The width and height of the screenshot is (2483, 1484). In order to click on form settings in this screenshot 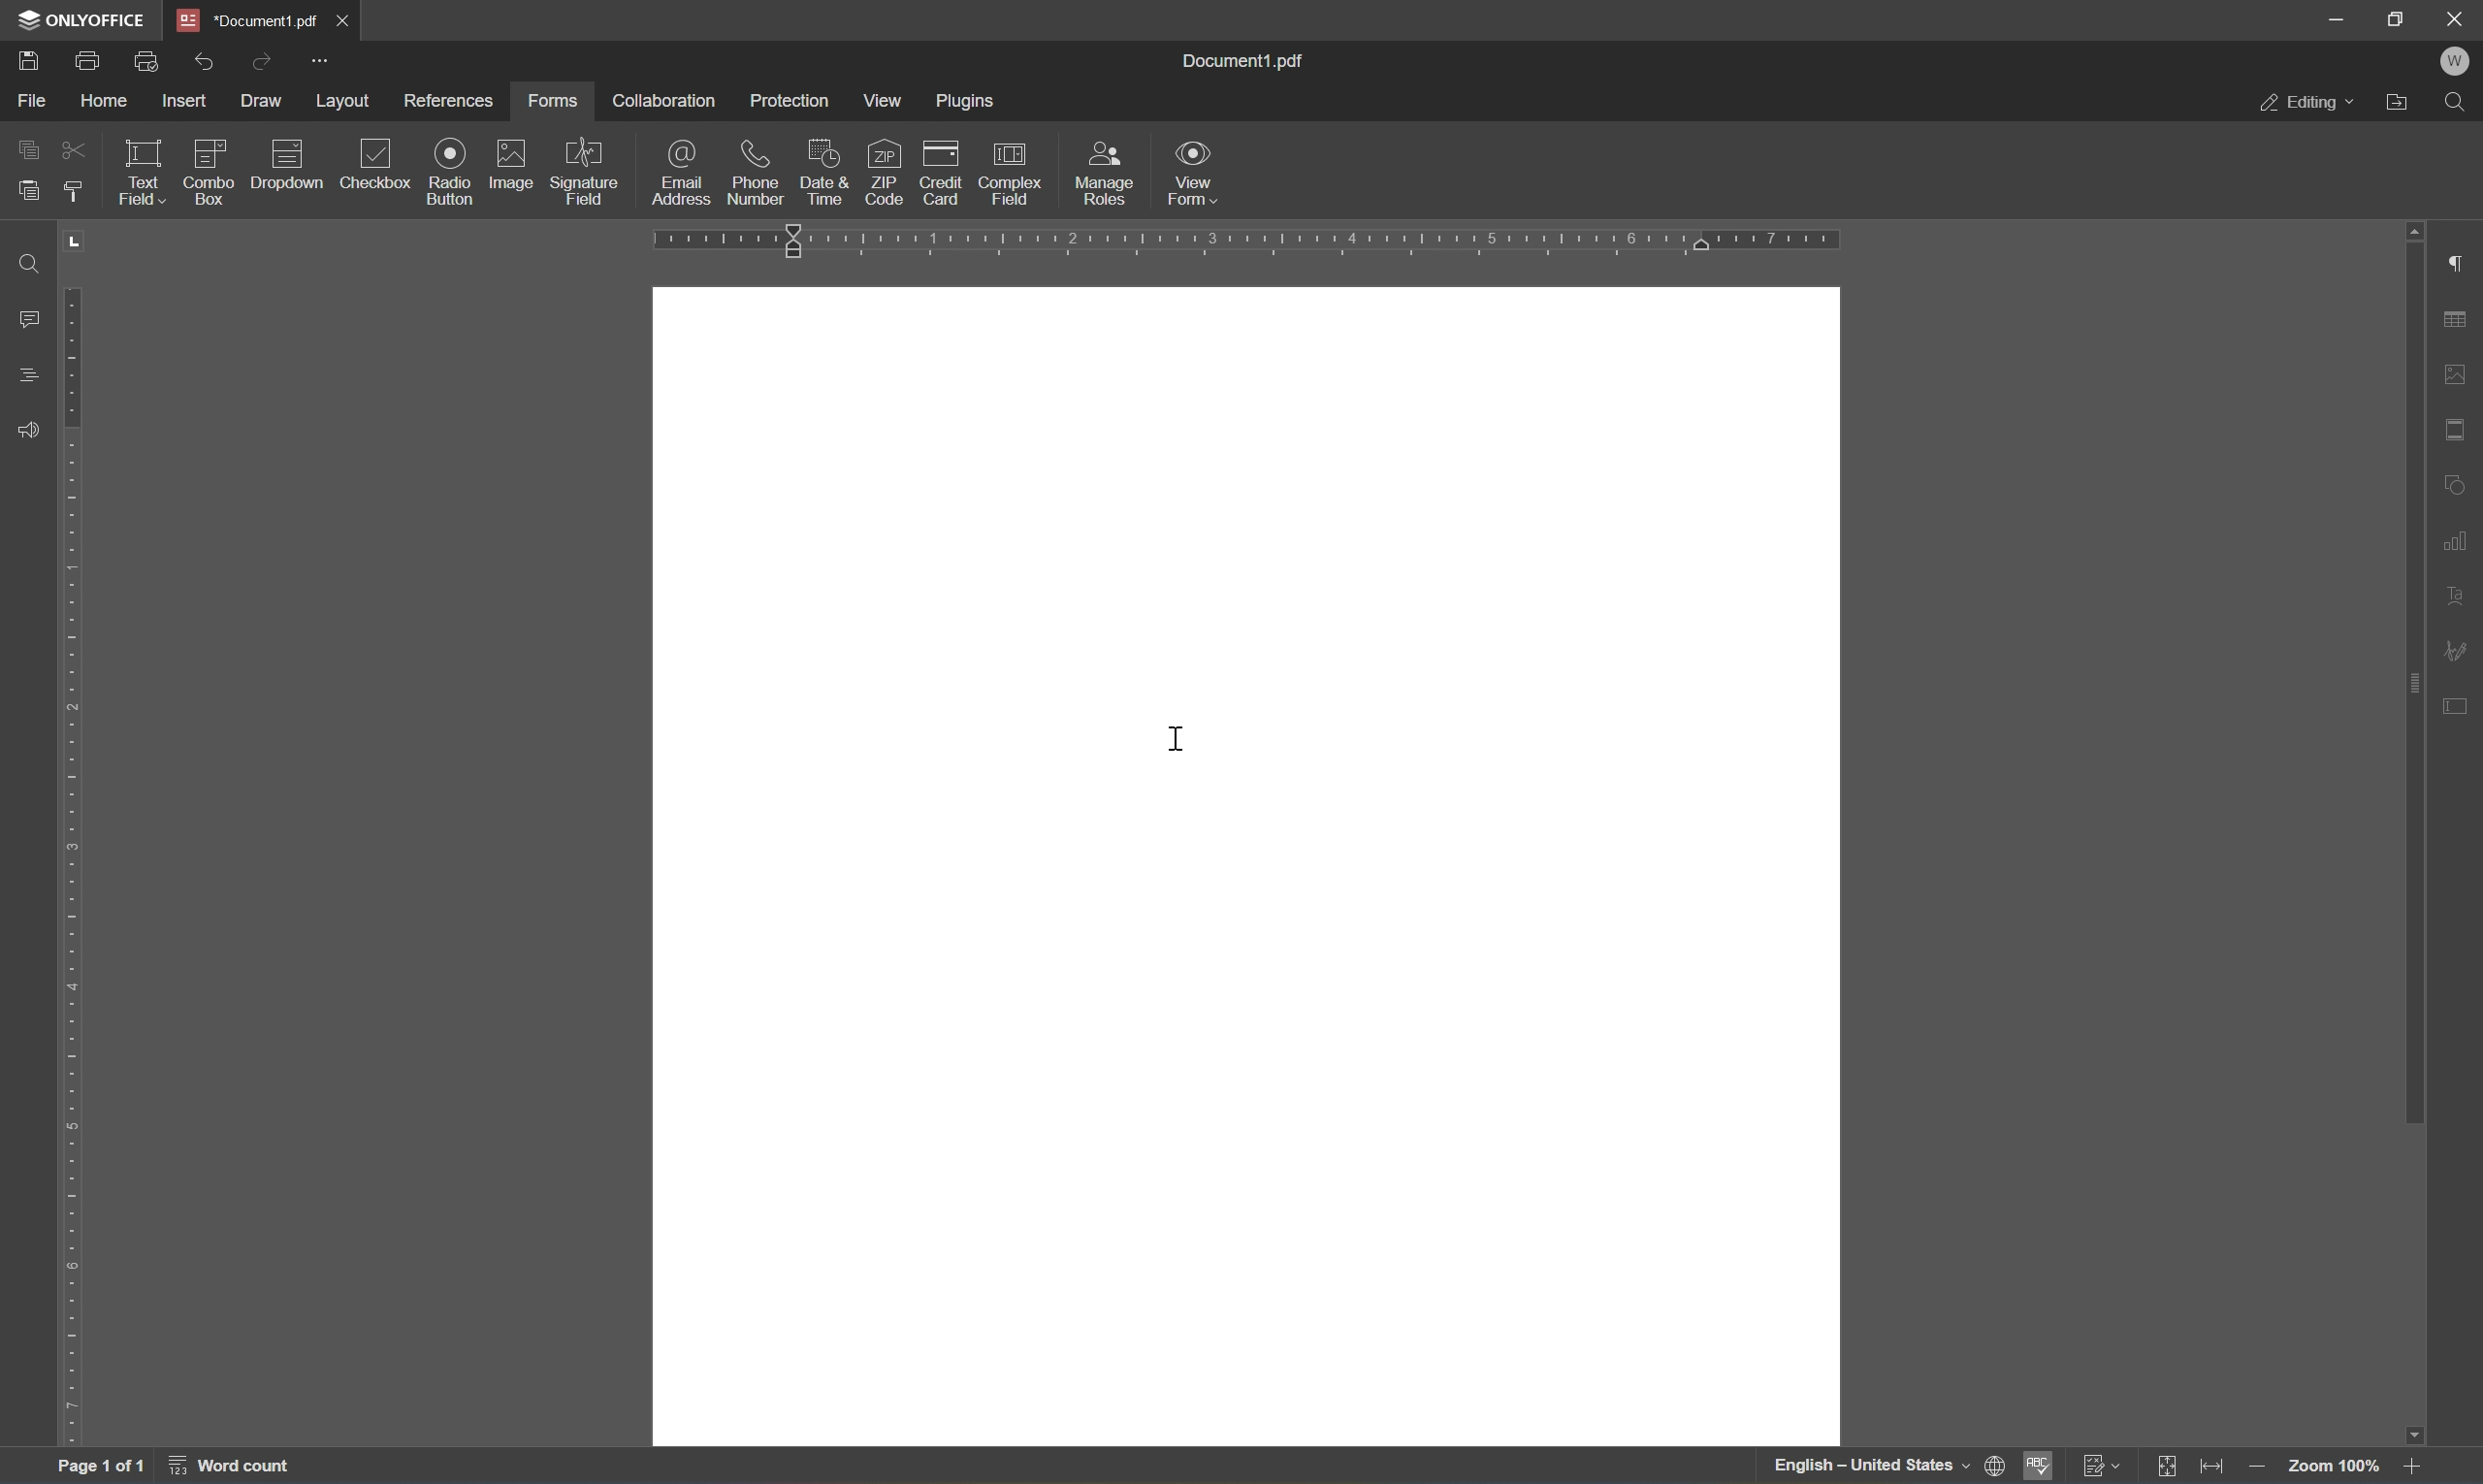, I will do `click(2461, 704)`.